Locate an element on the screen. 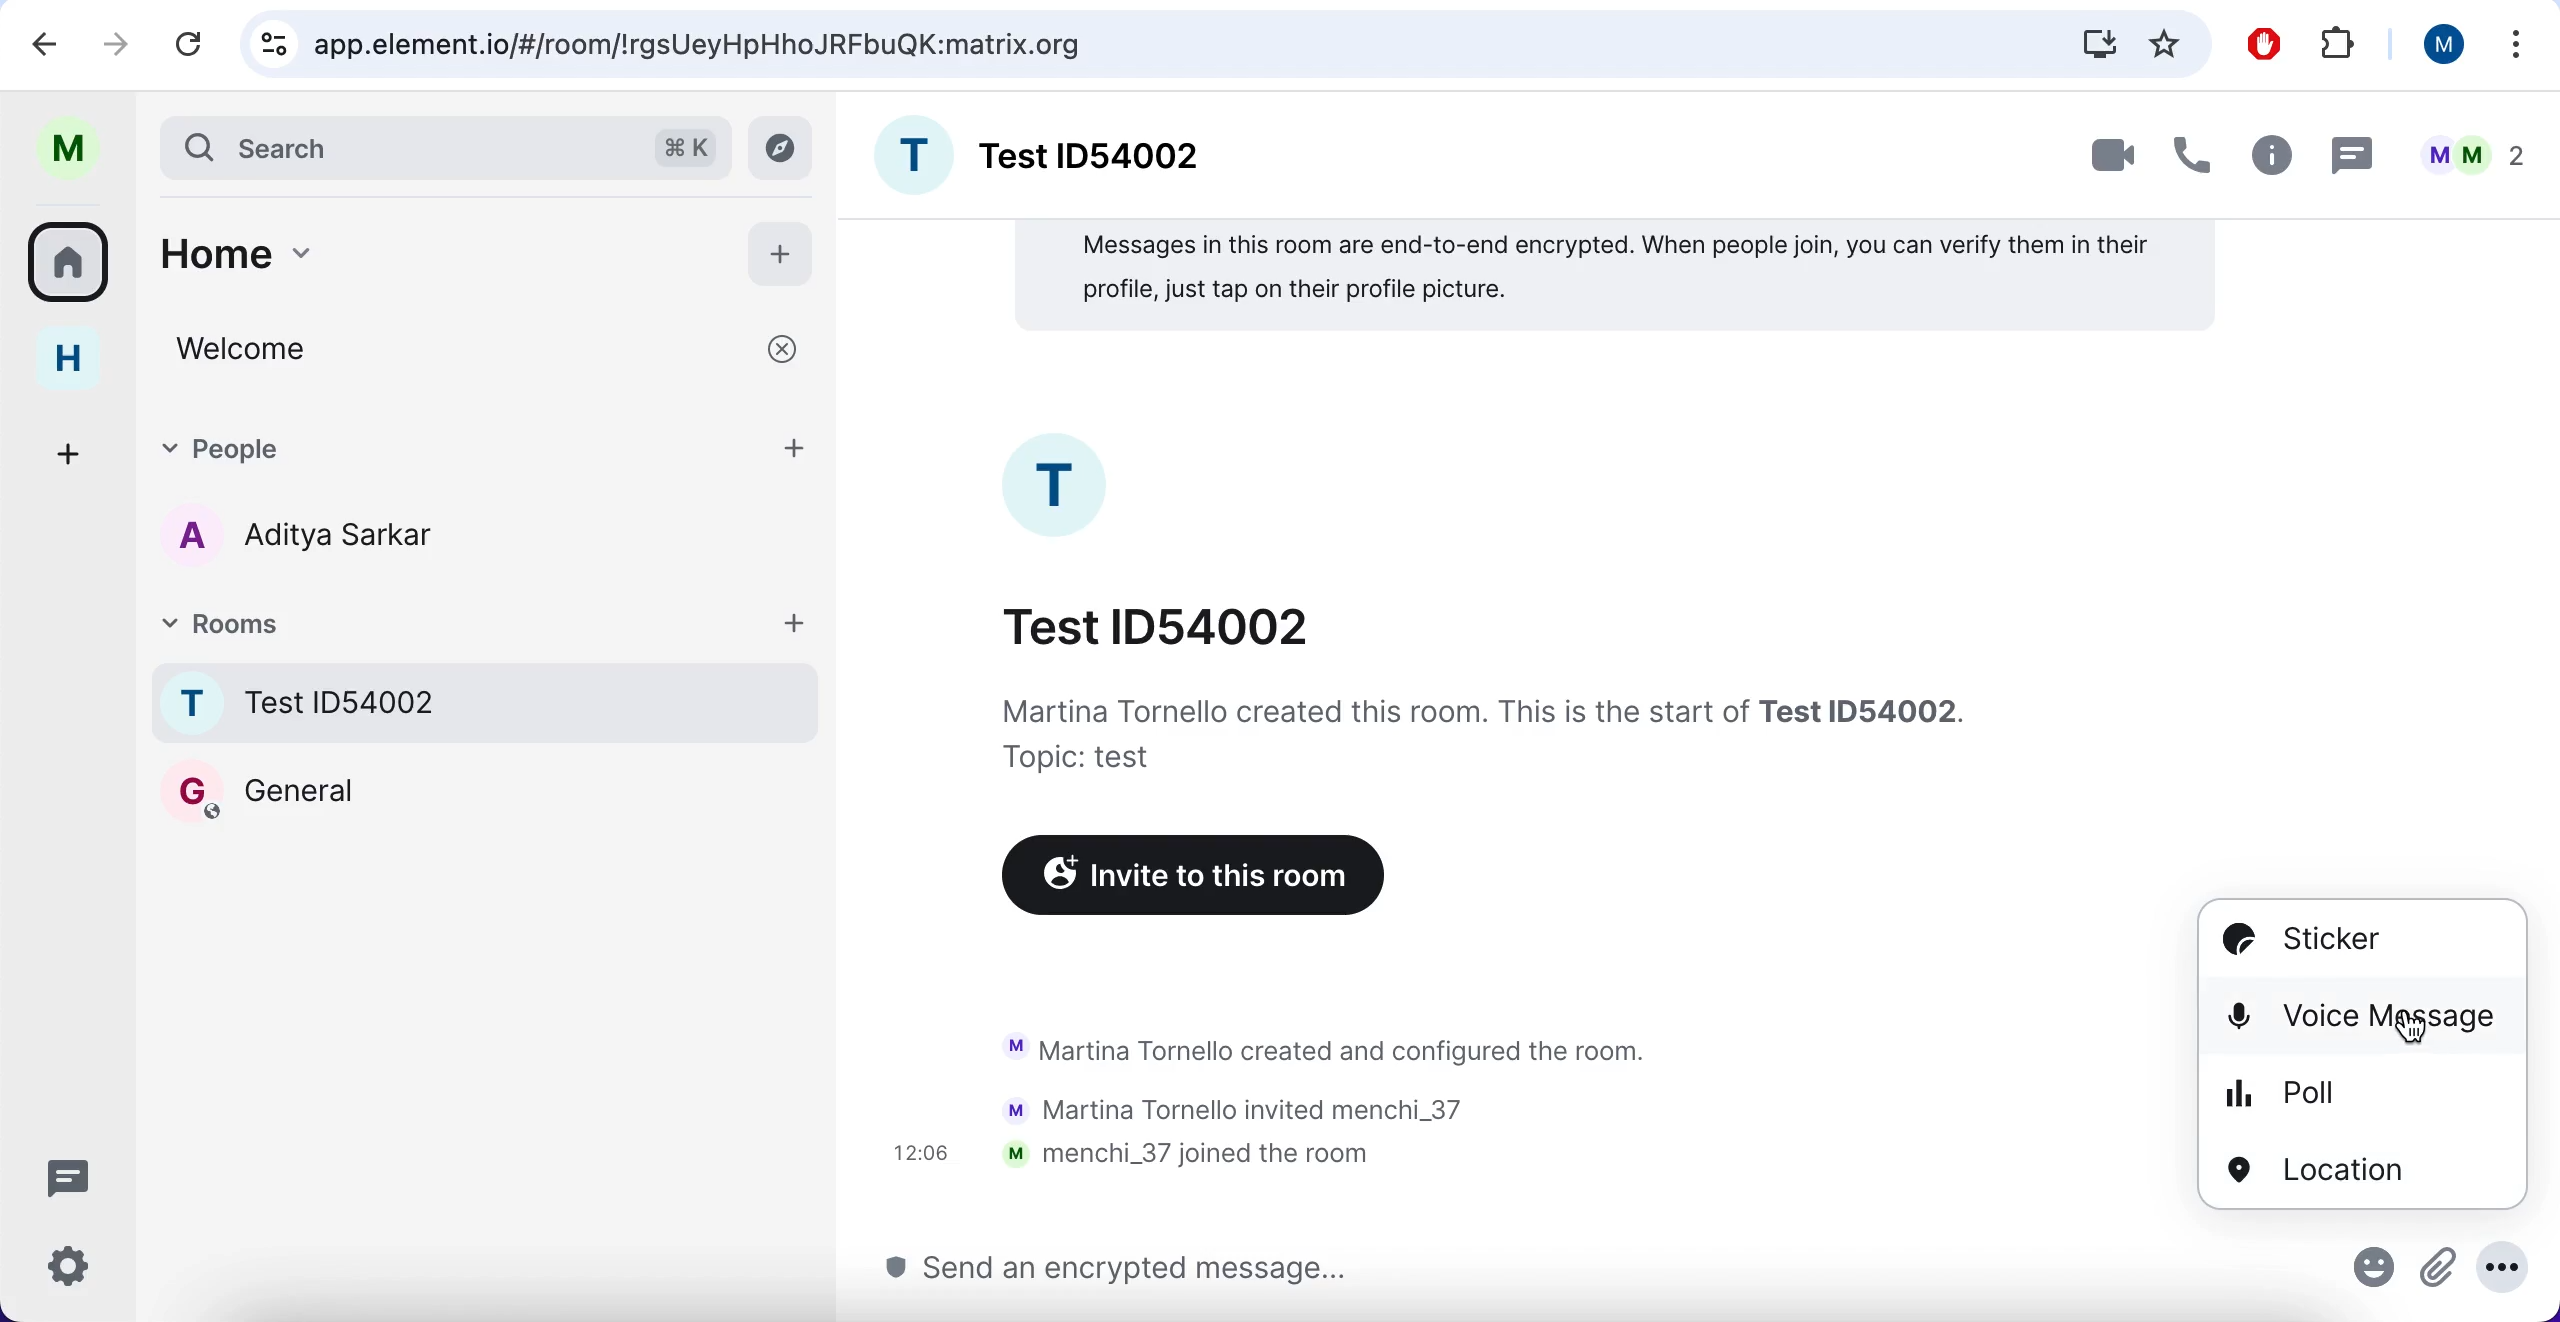  general is located at coordinates (261, 790).